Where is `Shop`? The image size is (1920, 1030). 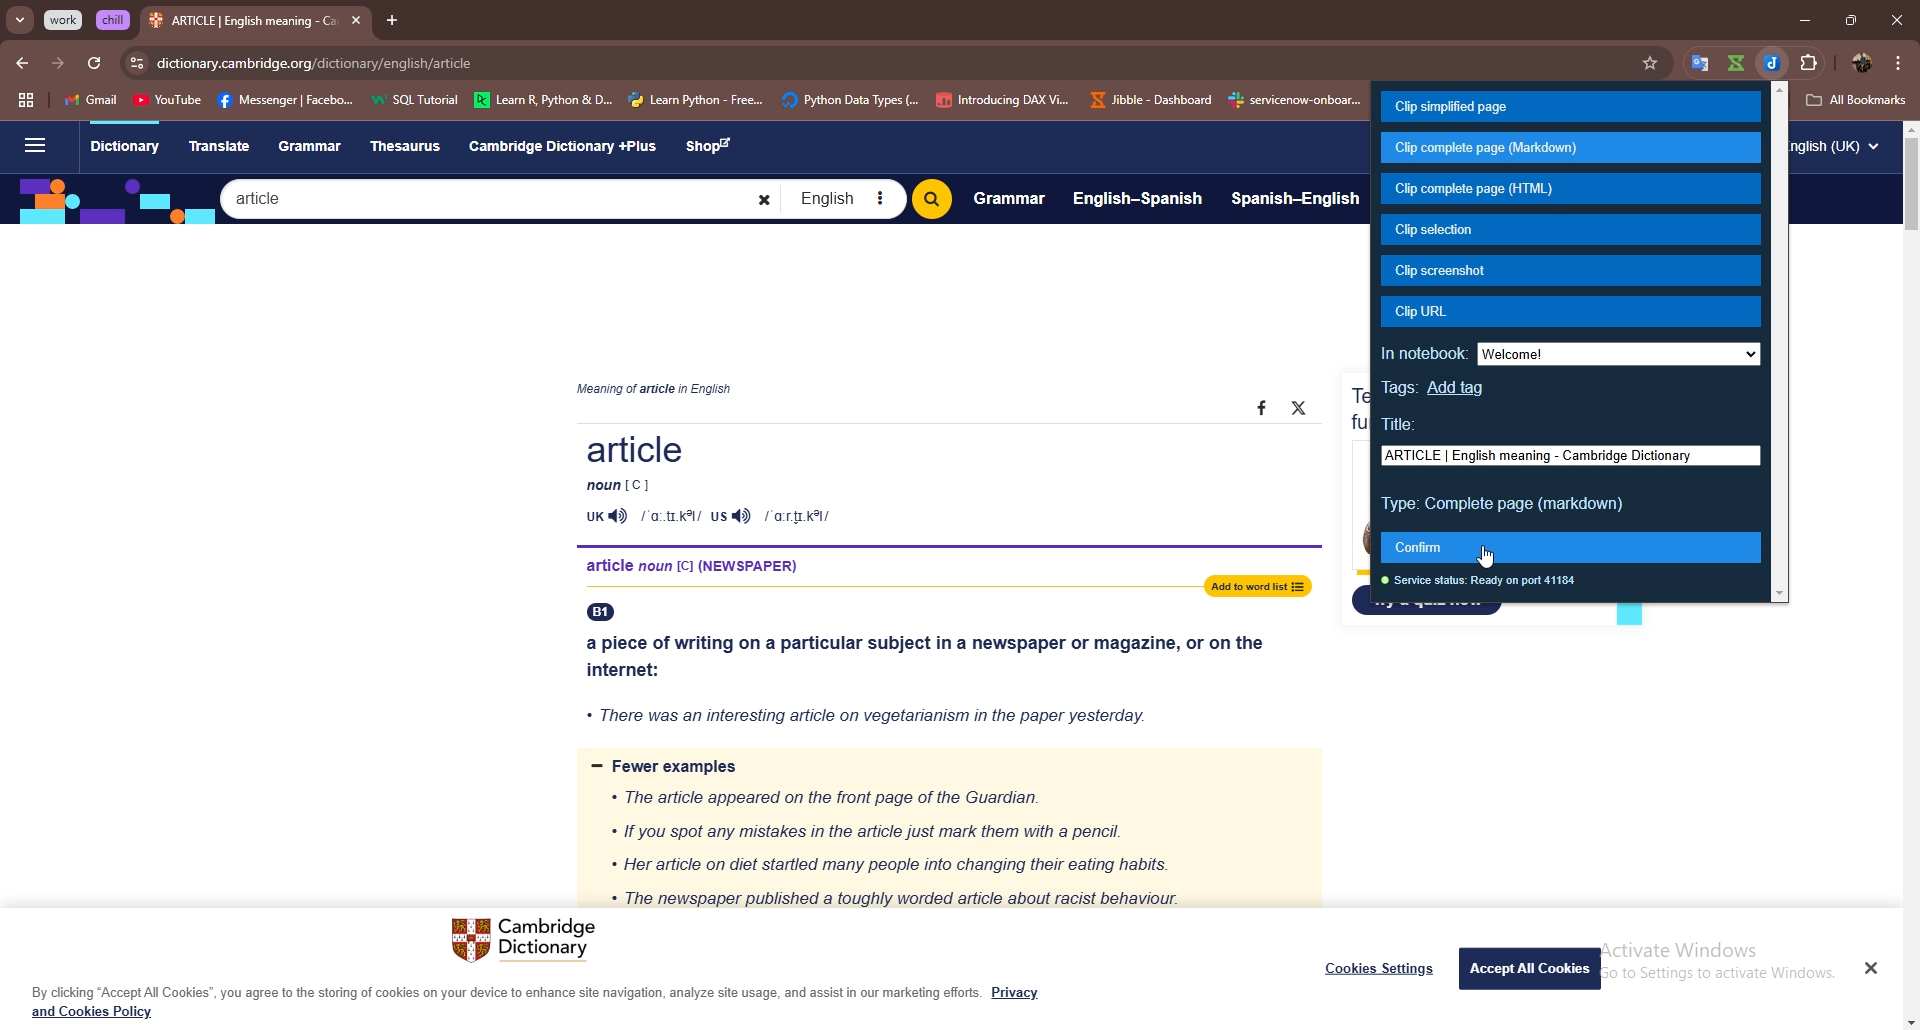 Shop is located at coordinates (714, 147).